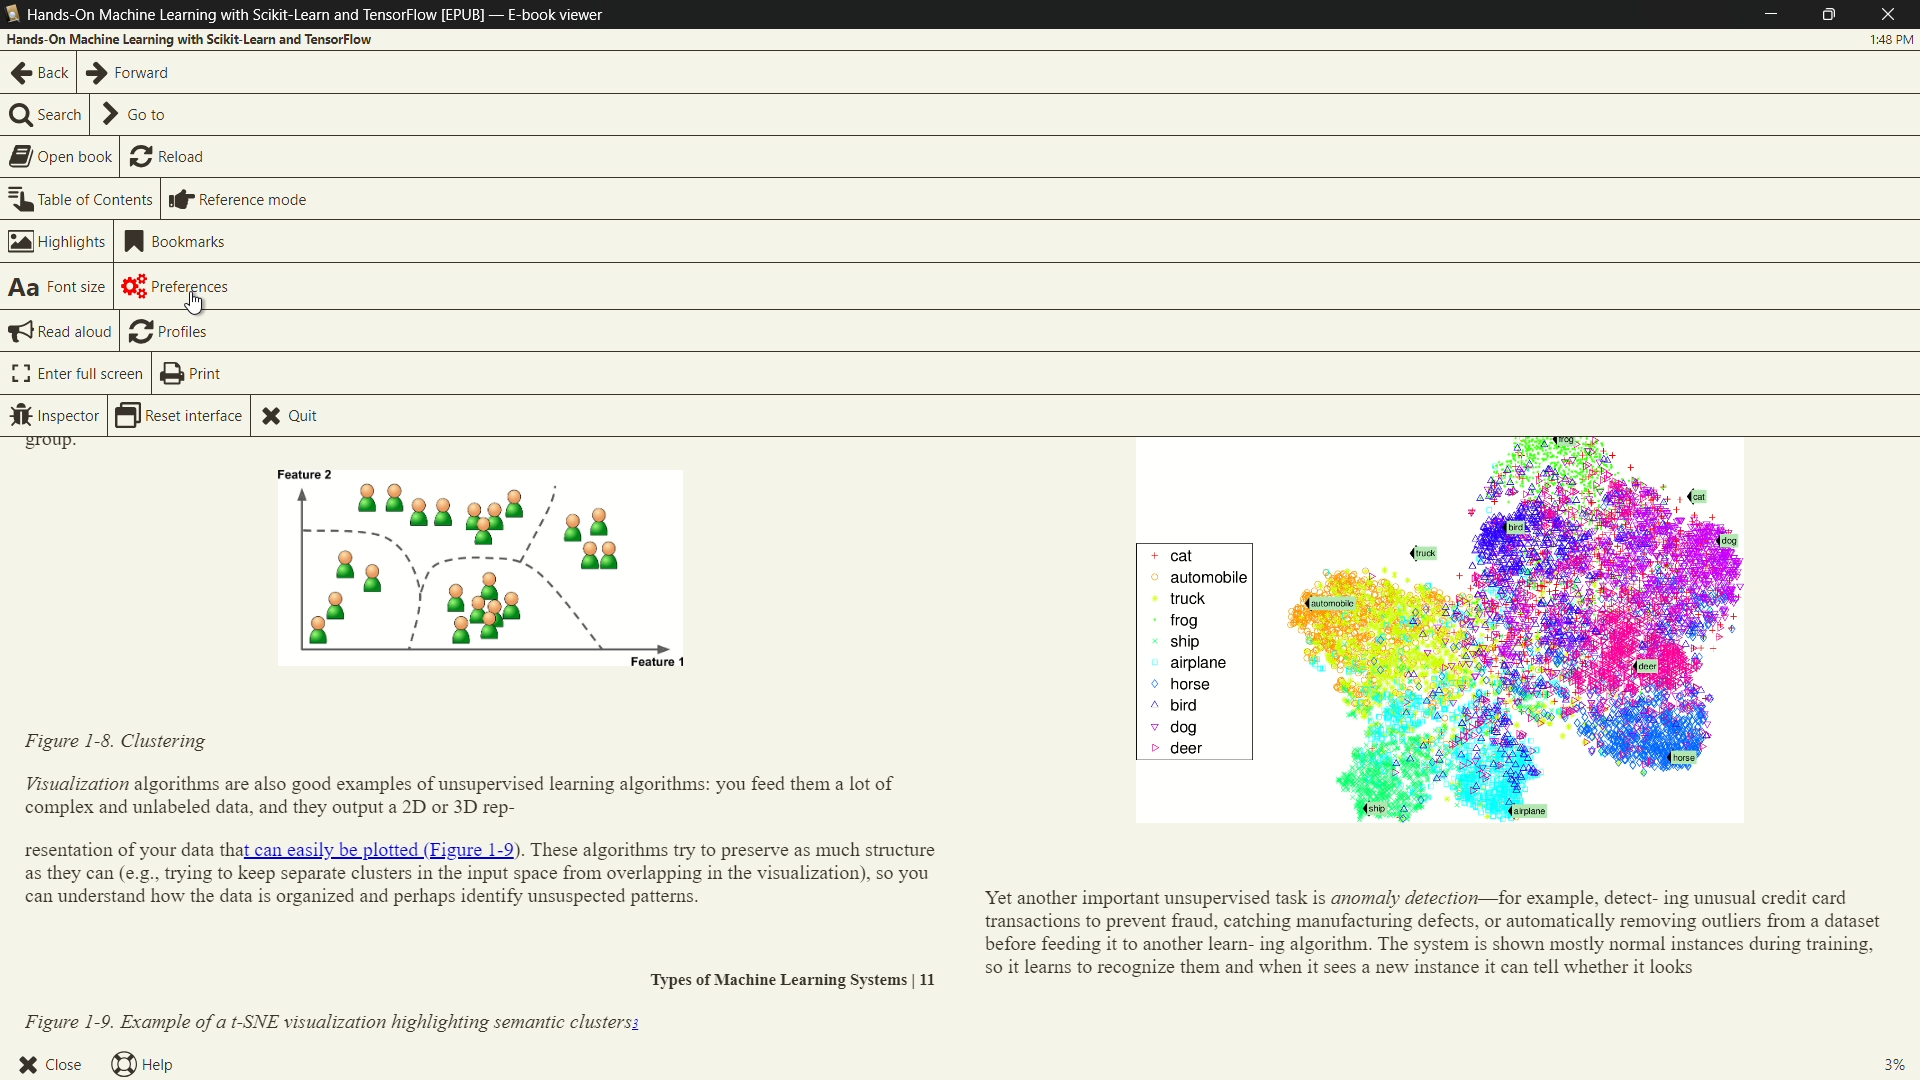  What do you see at coordinates (141, 1065) in the screenshot?
I see `help` at bounding box center [141, 1065].